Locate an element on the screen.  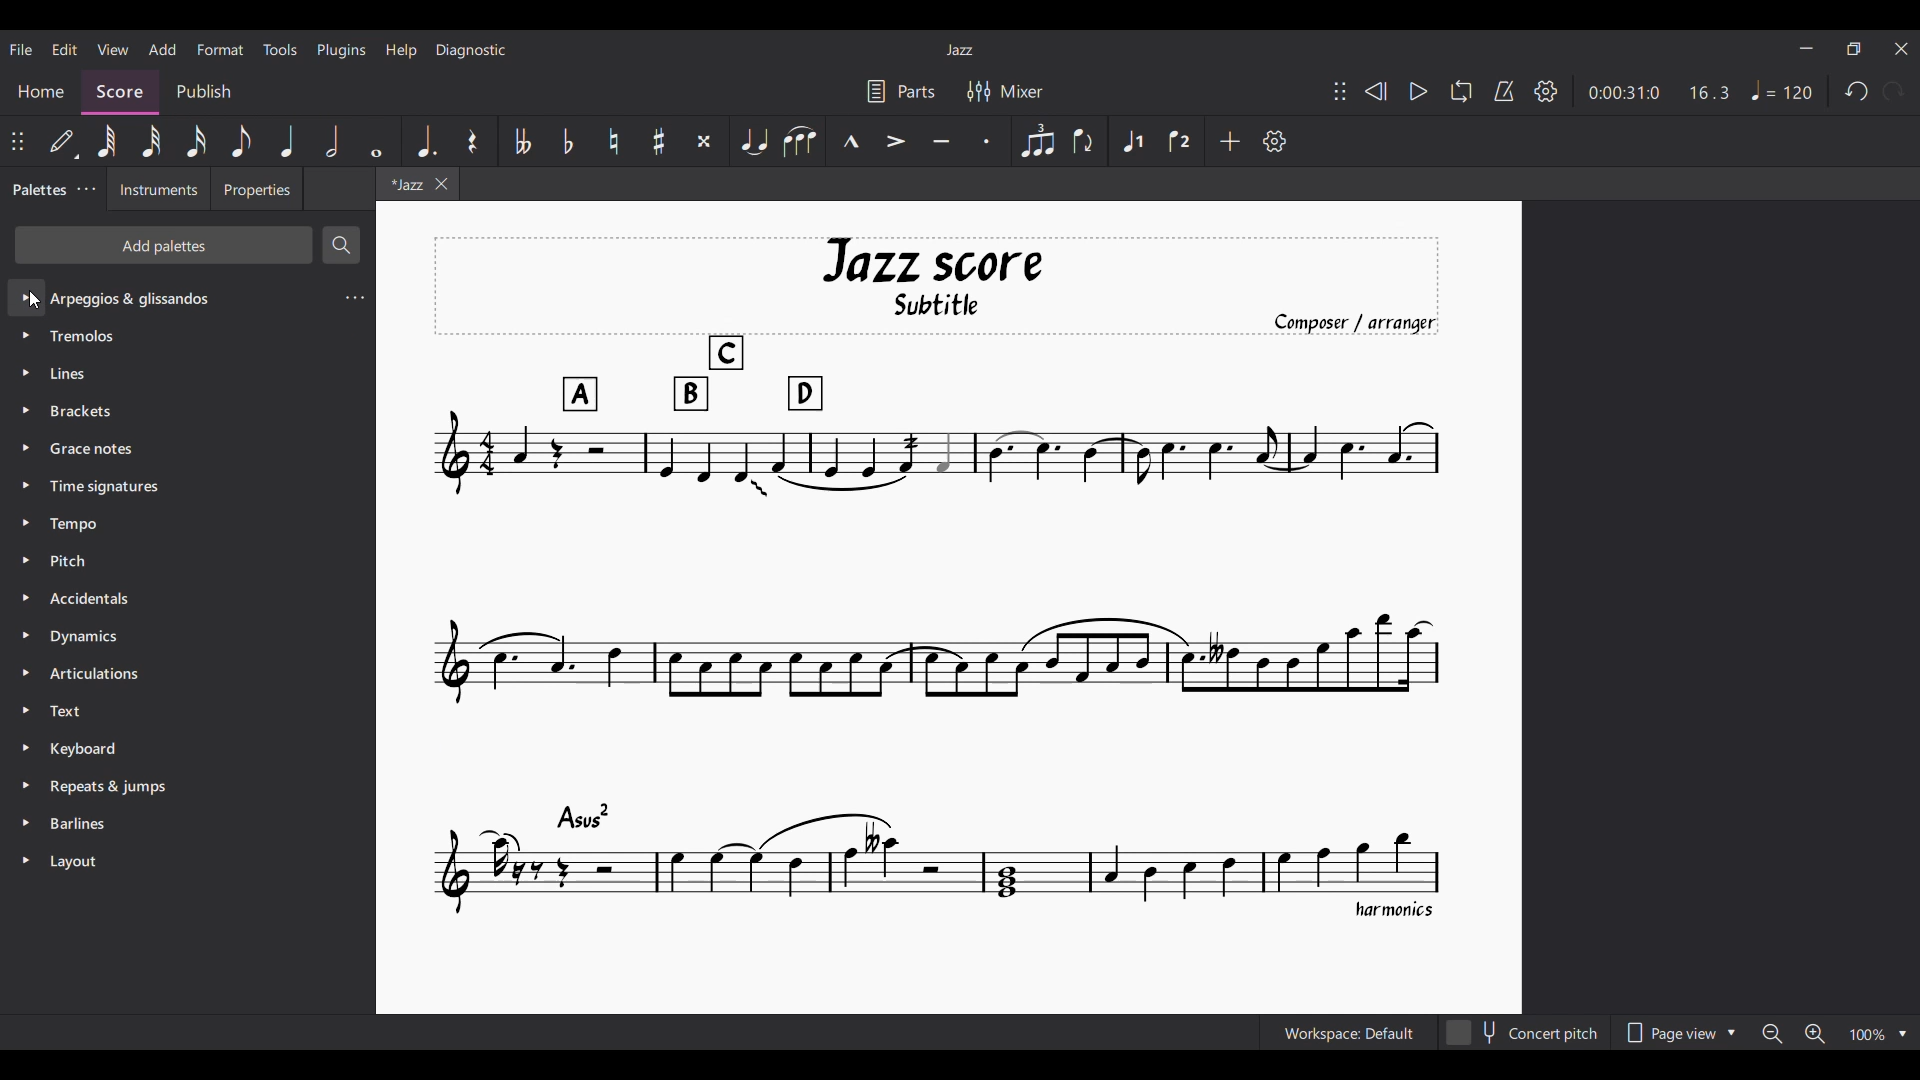
Rewind is located at coordinates (1376, 91).